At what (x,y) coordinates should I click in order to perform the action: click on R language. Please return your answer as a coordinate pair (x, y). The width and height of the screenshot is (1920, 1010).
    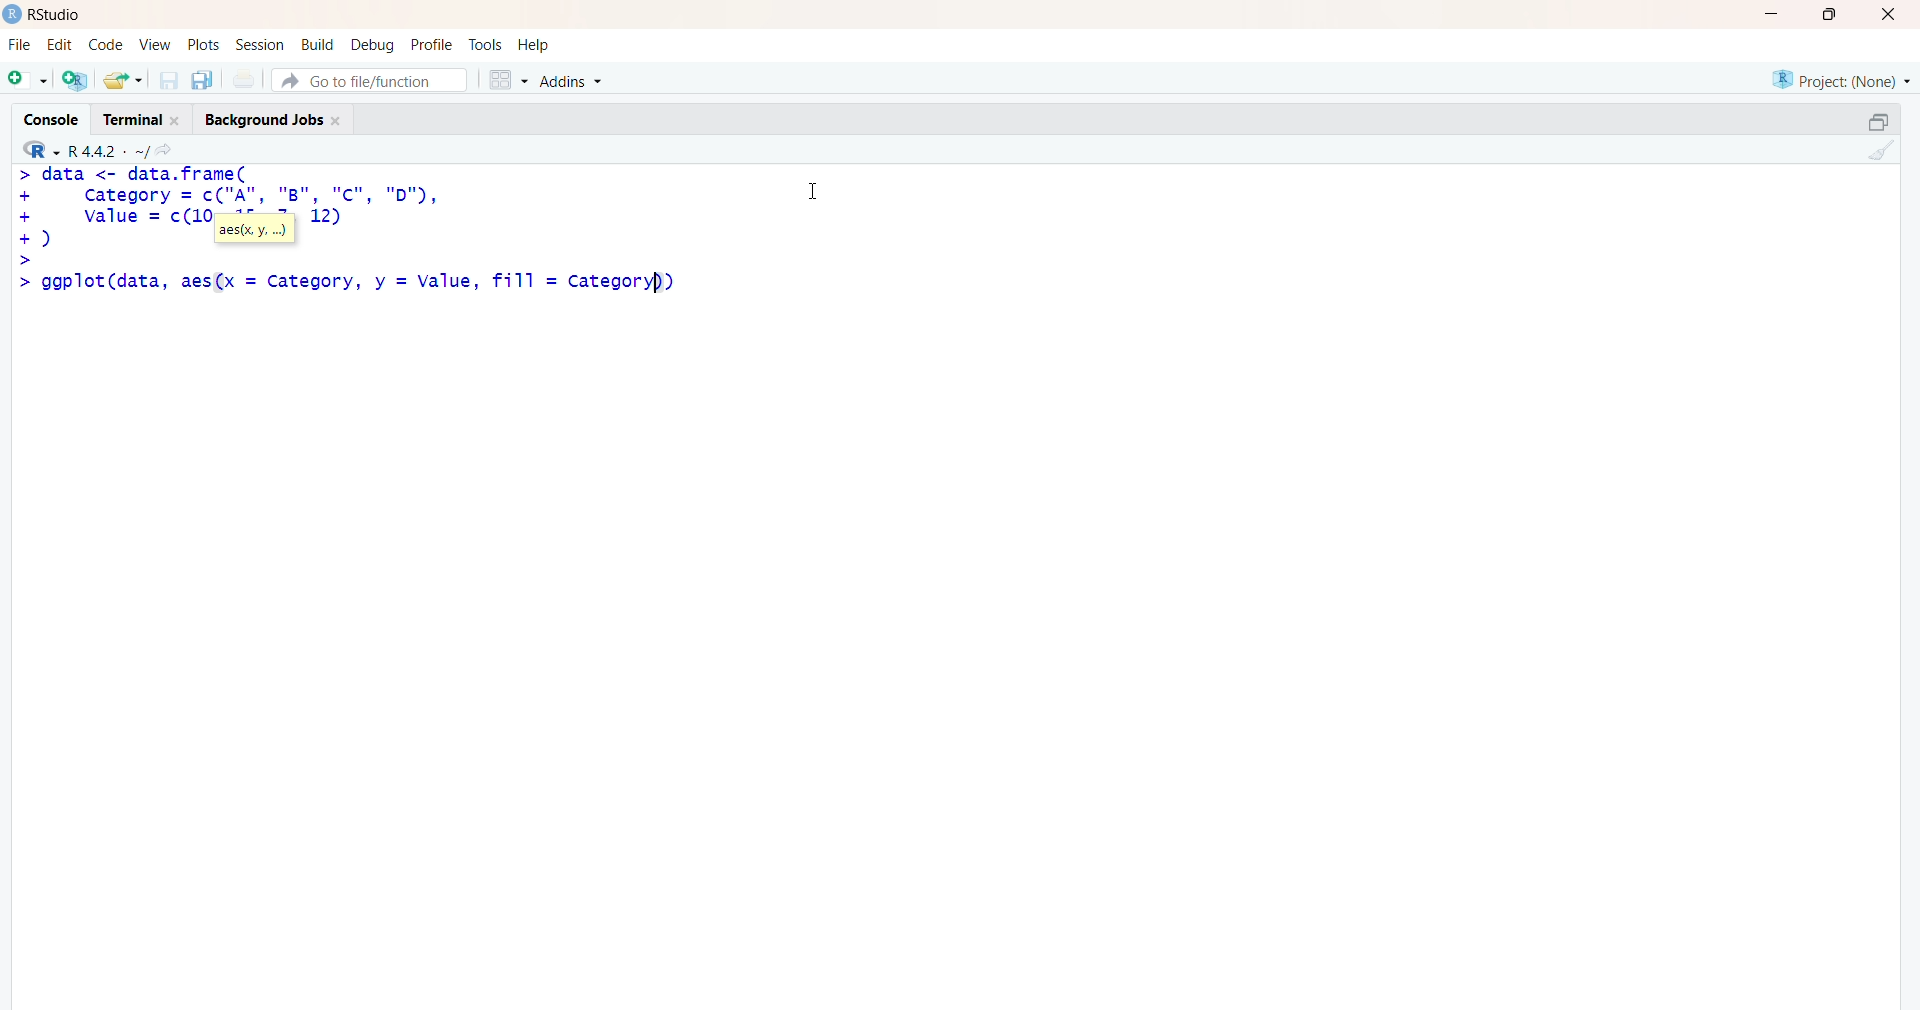
    Looking at the image, I should click on (43, 150).